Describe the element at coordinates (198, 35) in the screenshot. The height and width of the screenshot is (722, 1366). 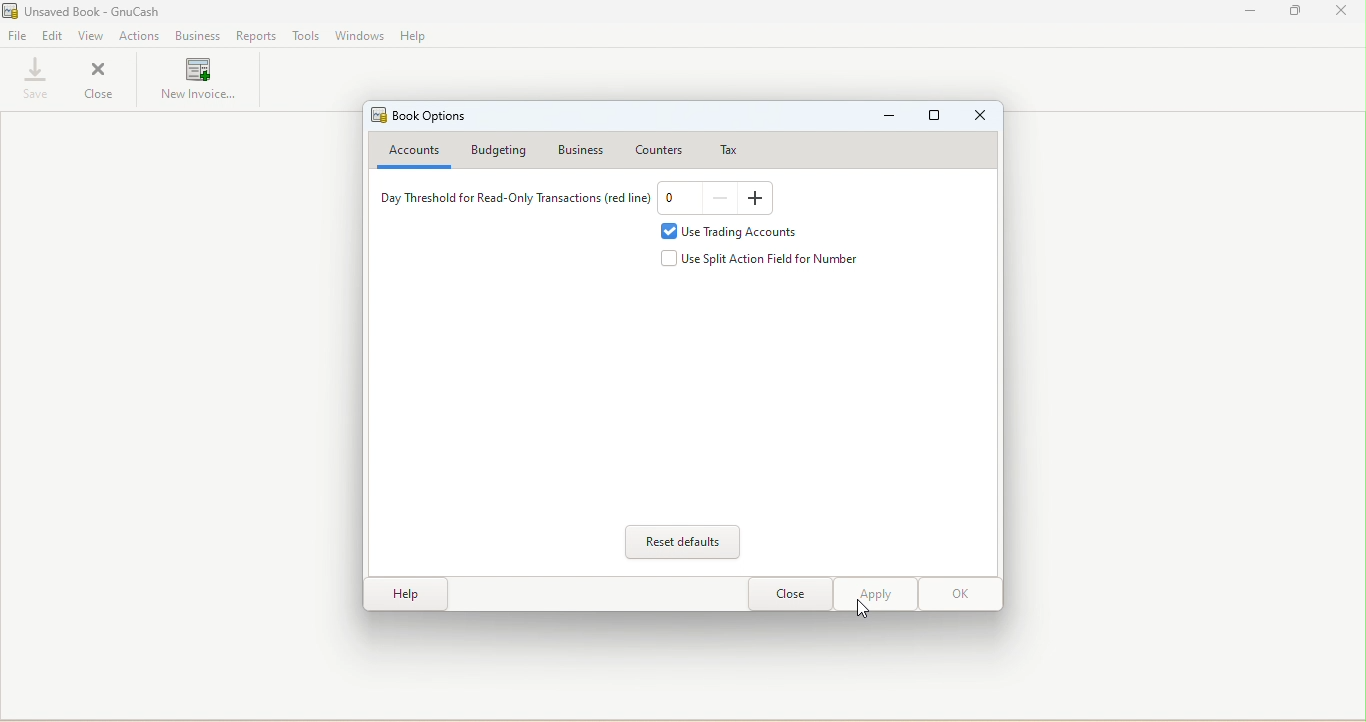
I see `Business` at that location.